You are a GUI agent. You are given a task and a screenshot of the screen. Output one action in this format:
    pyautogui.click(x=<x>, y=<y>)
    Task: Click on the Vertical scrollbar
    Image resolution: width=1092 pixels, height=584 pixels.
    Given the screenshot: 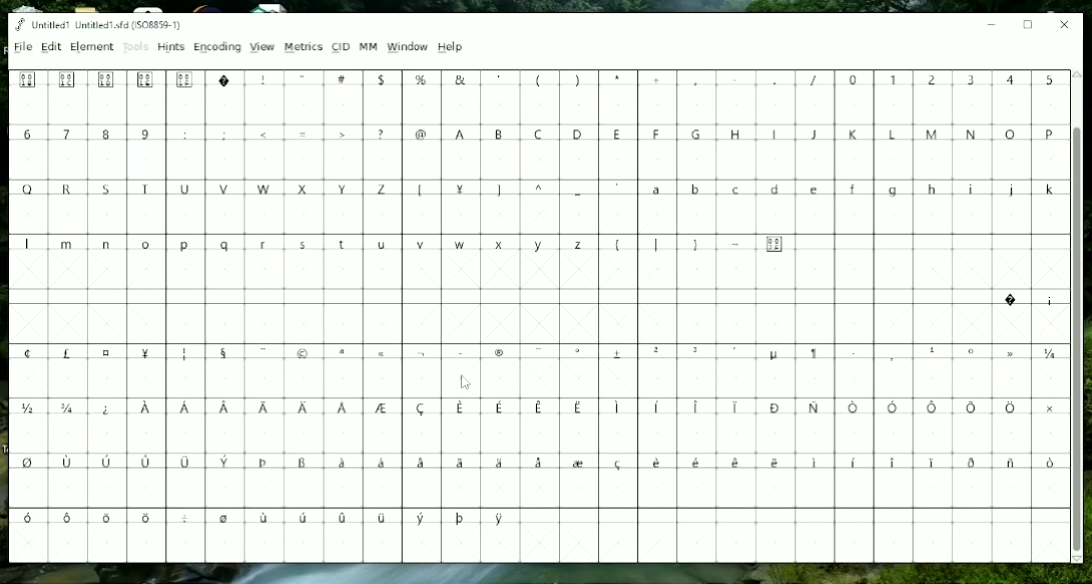 What is the action you would take?
    pyautogui.click(x=1078, y=337)
    